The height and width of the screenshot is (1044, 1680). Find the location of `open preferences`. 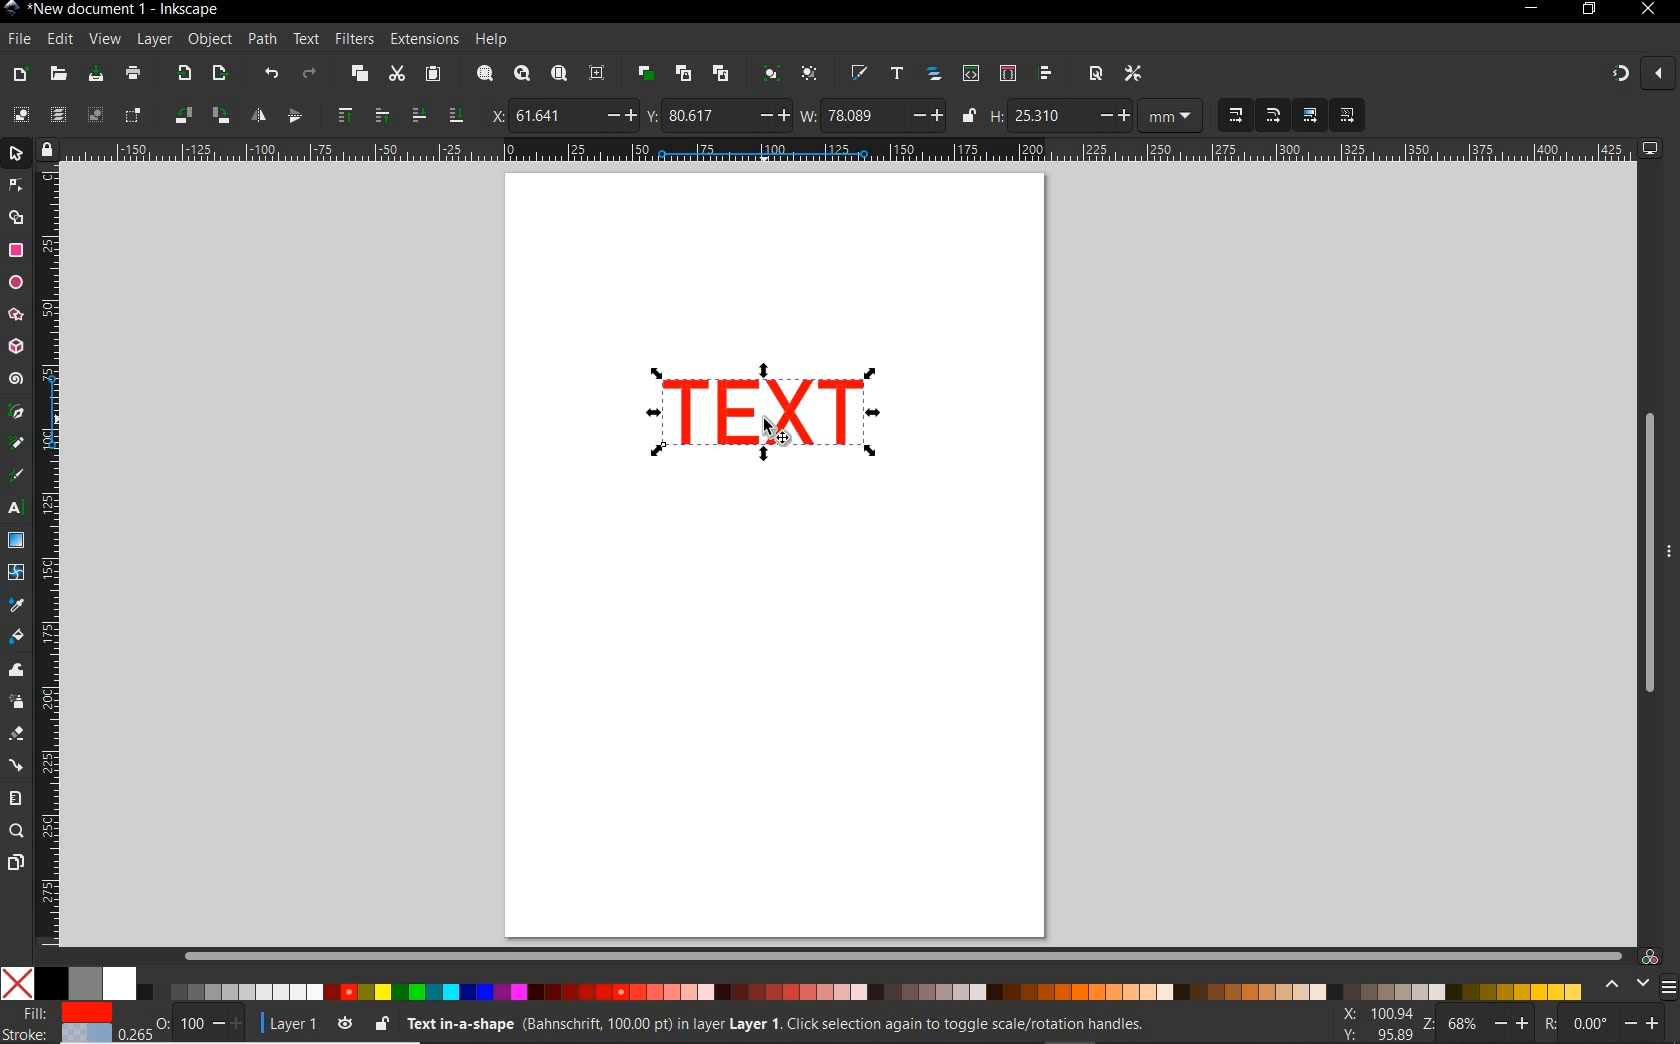

open preferences is located at coordinates (1134, 72).